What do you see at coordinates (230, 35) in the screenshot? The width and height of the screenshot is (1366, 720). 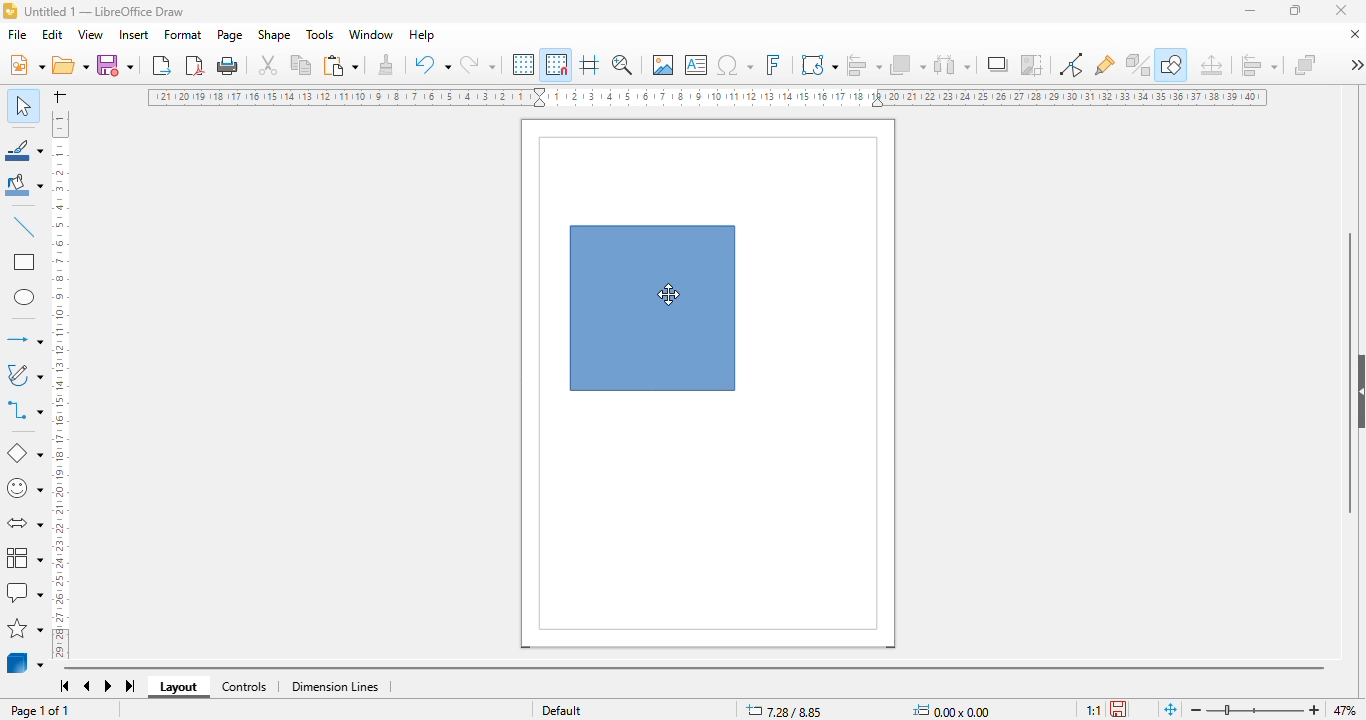 I see `page` at bounding box center [230, 35].